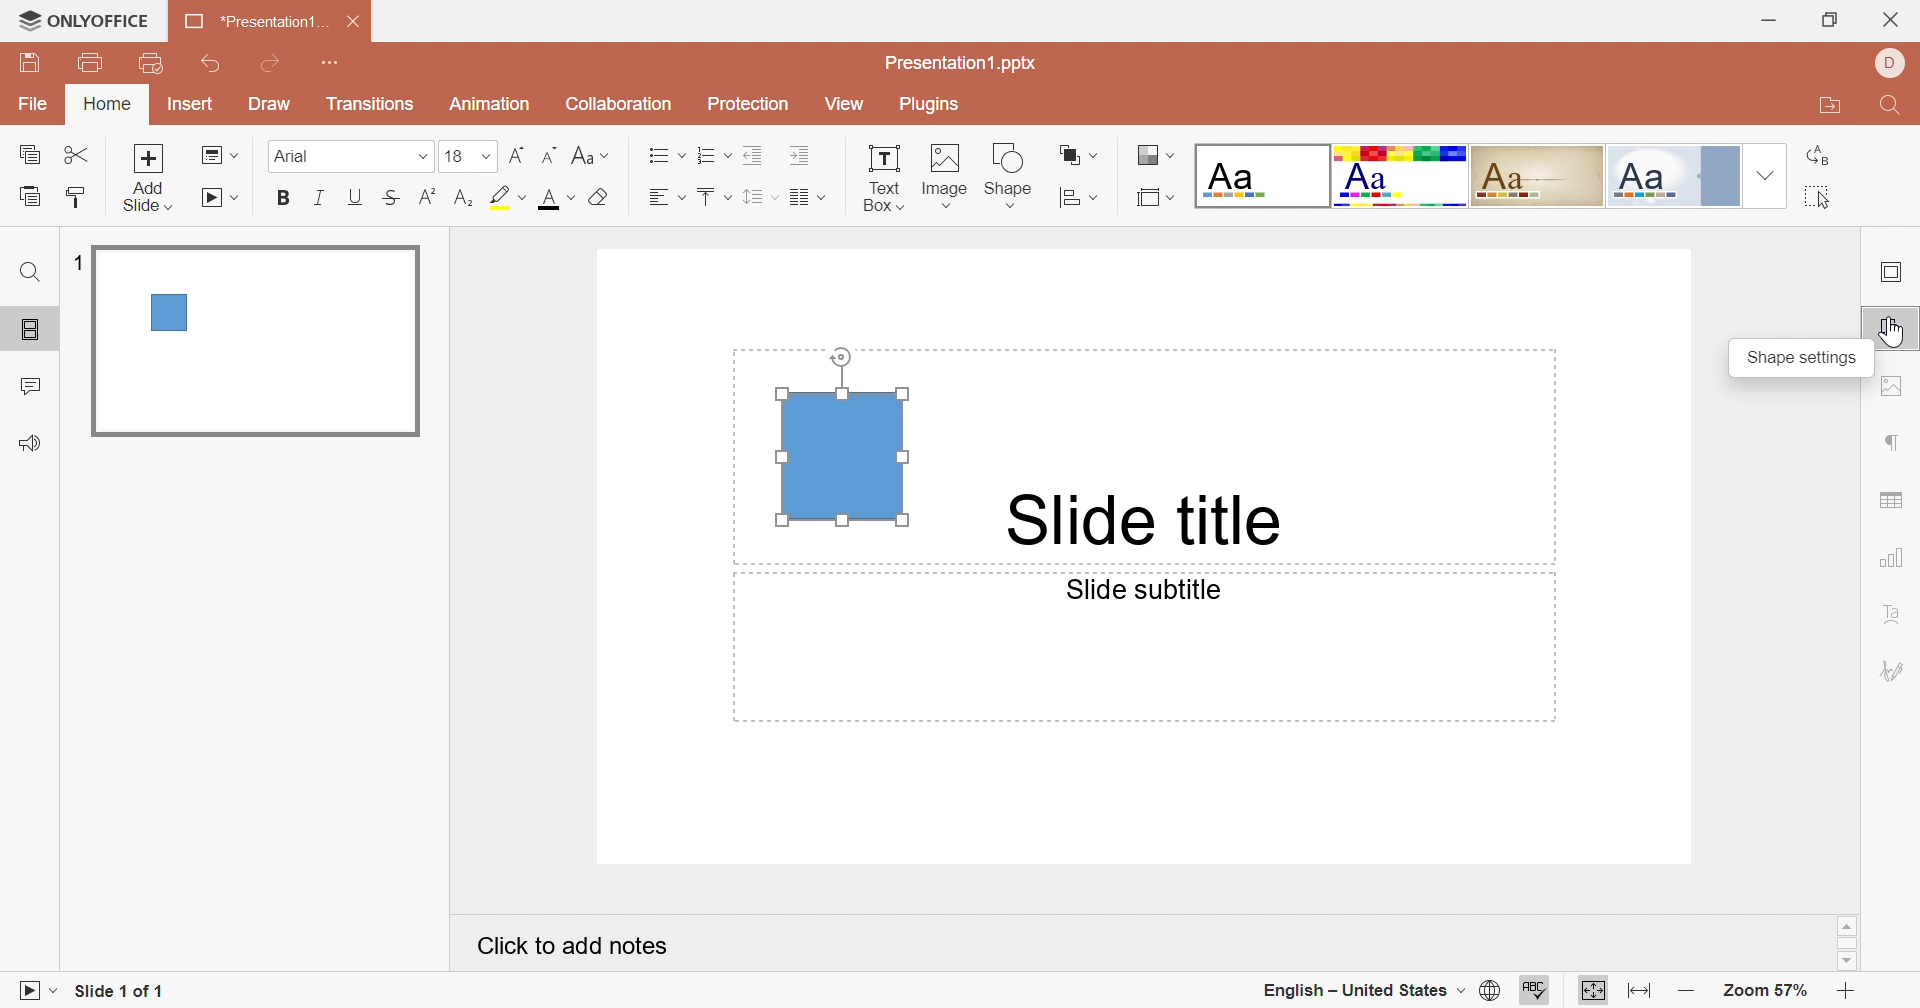  What do you see at coordinates (107, 106) in the screenshot?
I see `Home` at bounding box center [107, 106].